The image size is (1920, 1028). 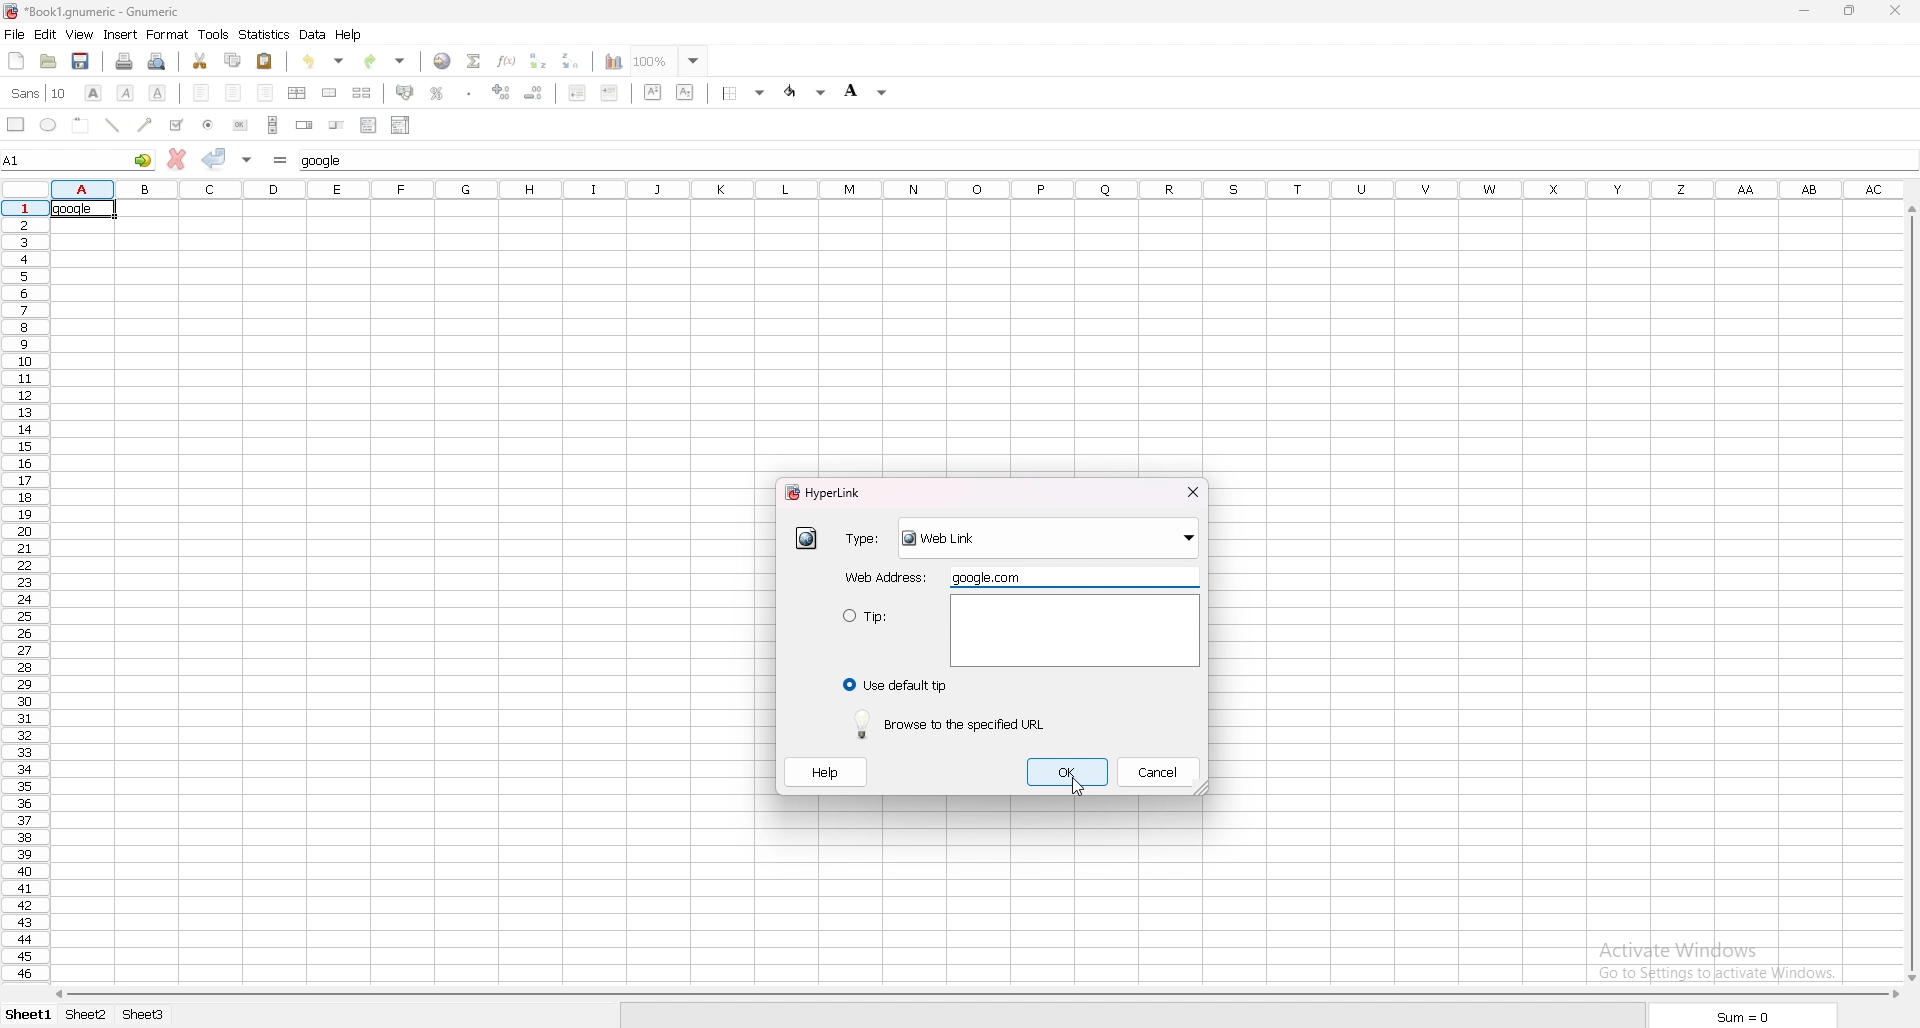 What do you see at coordinates (888, 577) in the screenshot?
I see `Web address` at bounding box center [888, 577].